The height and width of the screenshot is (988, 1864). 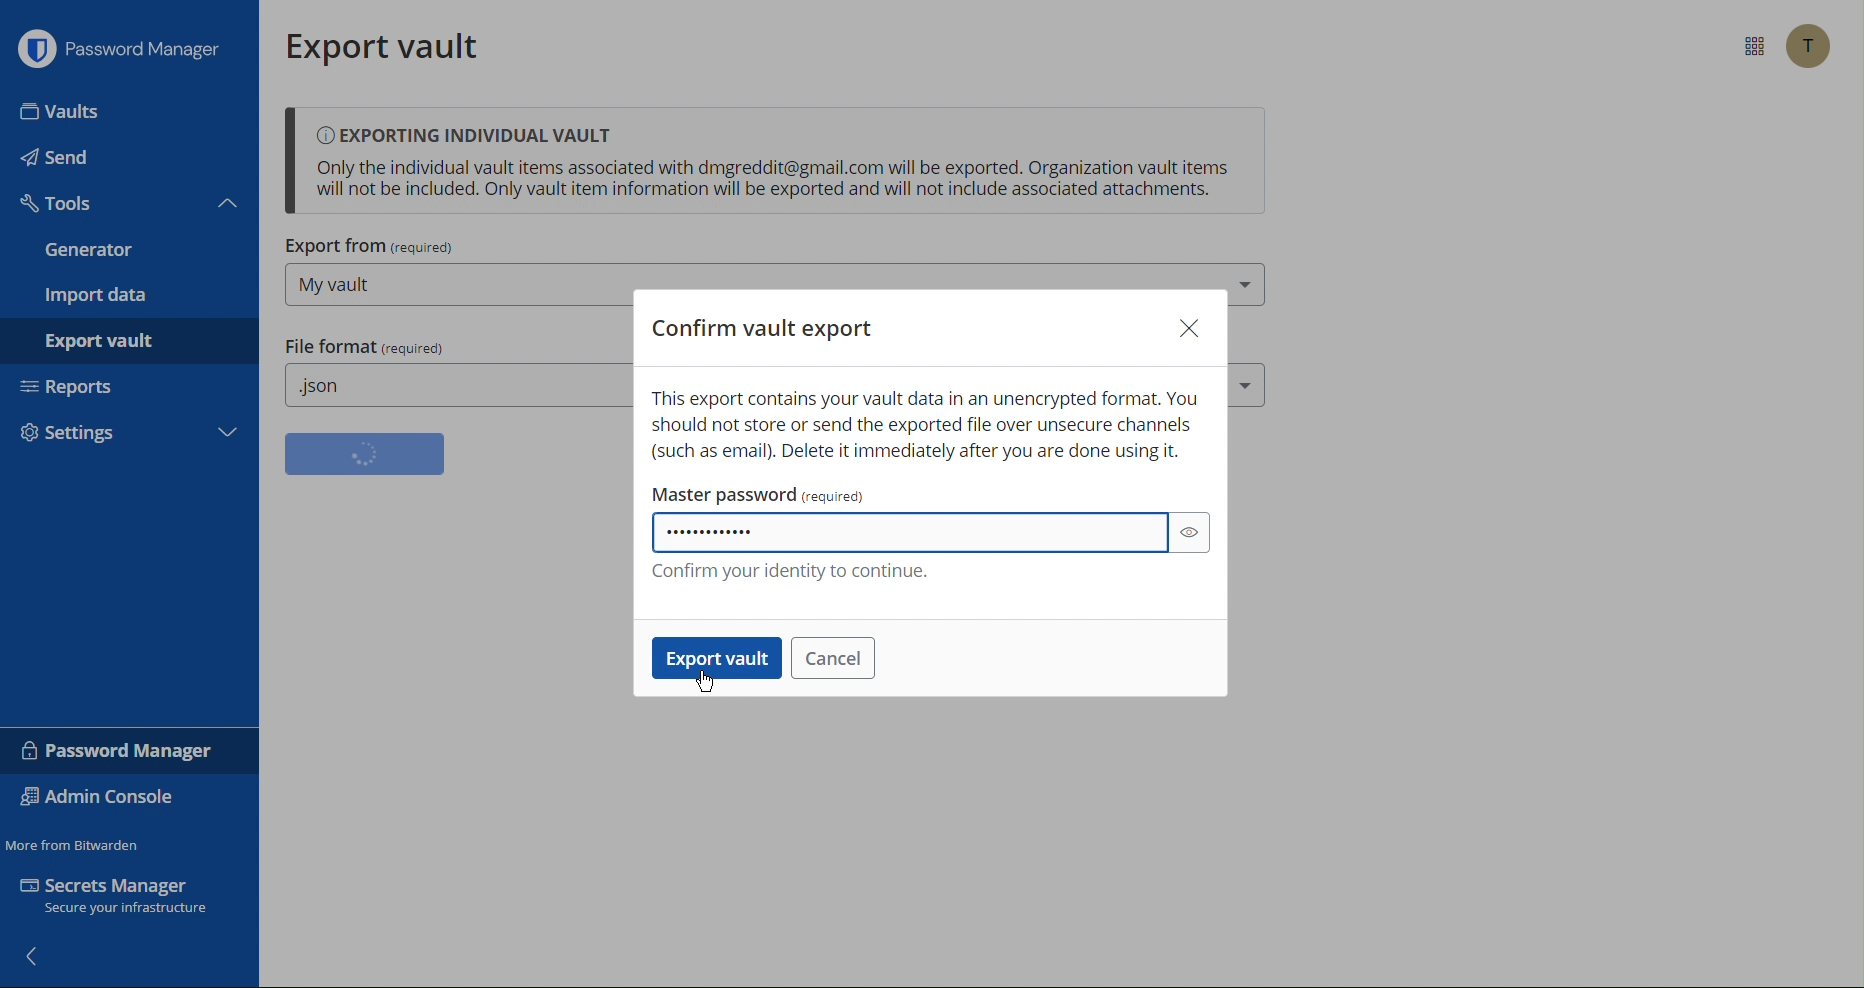 What do you see at coordinates (1190, 533) in the screenshot?
I see `show password` at bounding box center [1190, 533].